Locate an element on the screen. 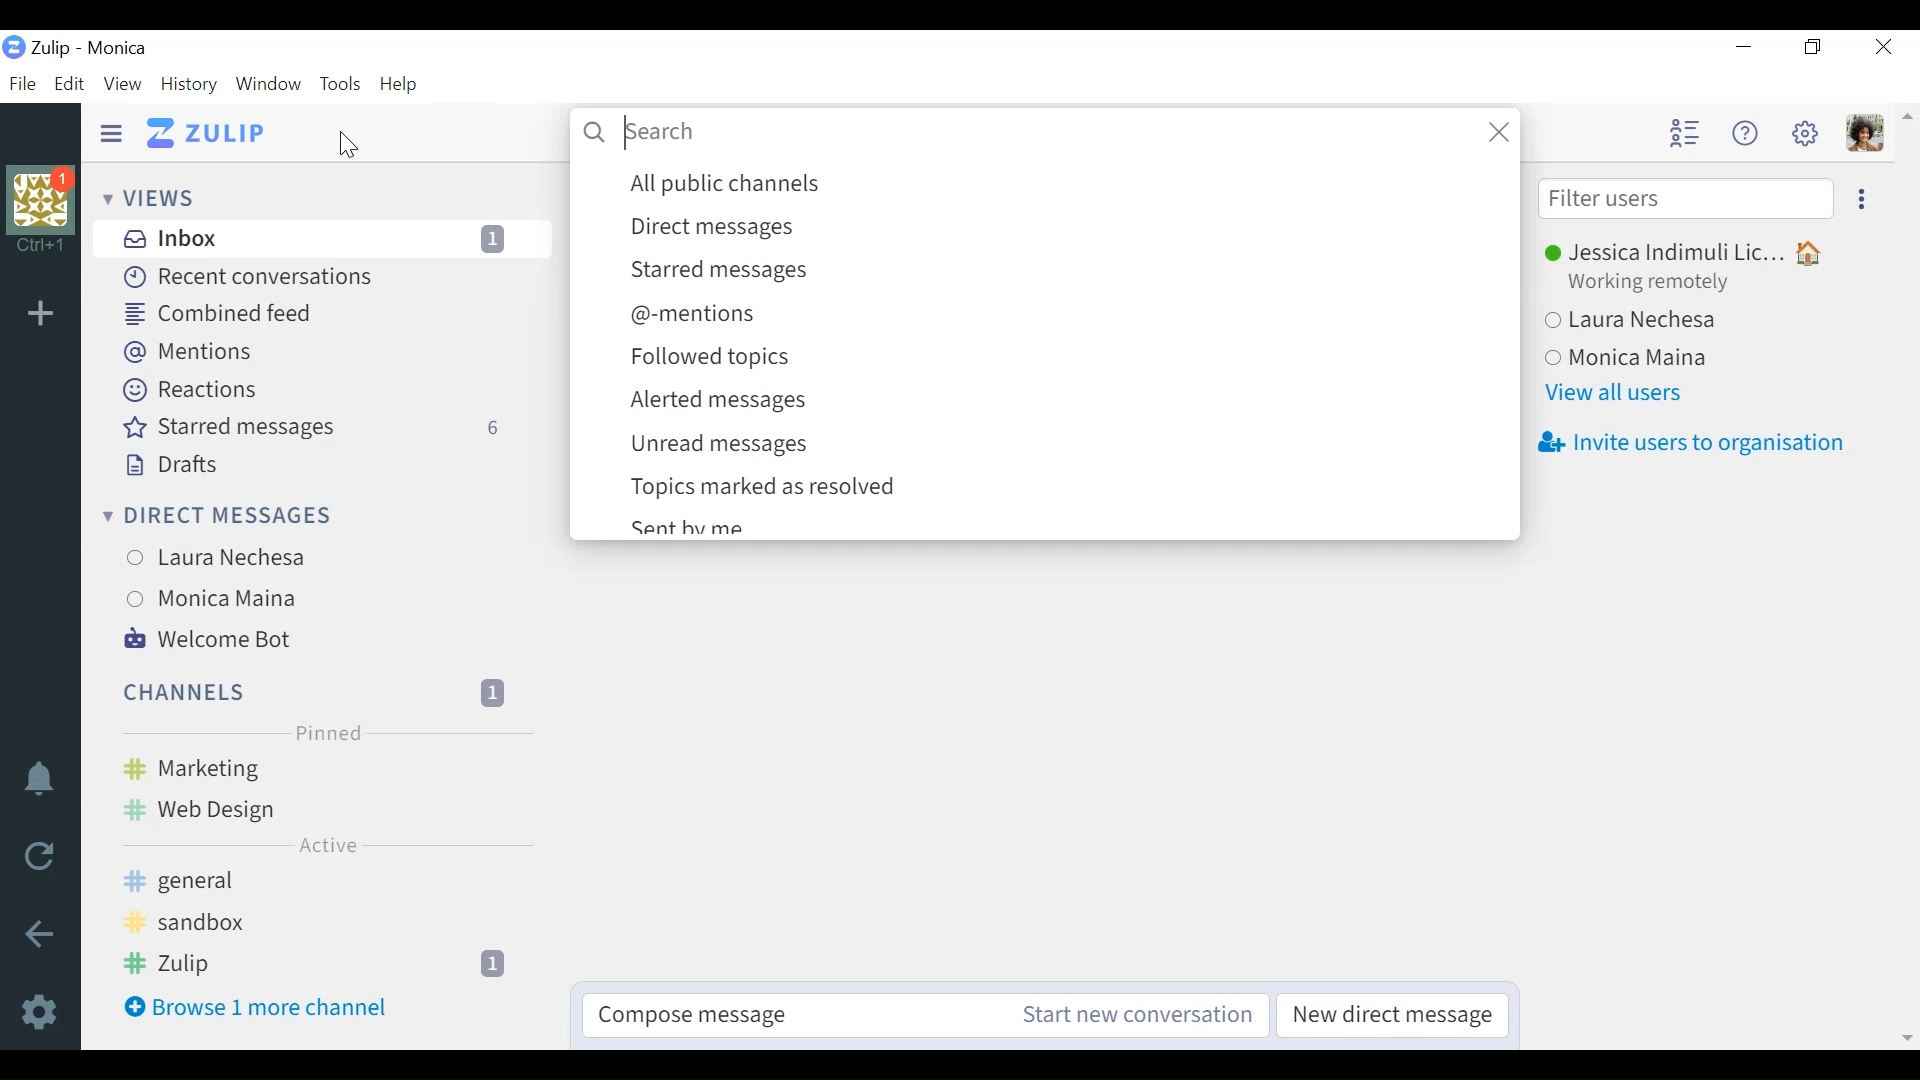  Mentions is located at coordinates (182, 352).